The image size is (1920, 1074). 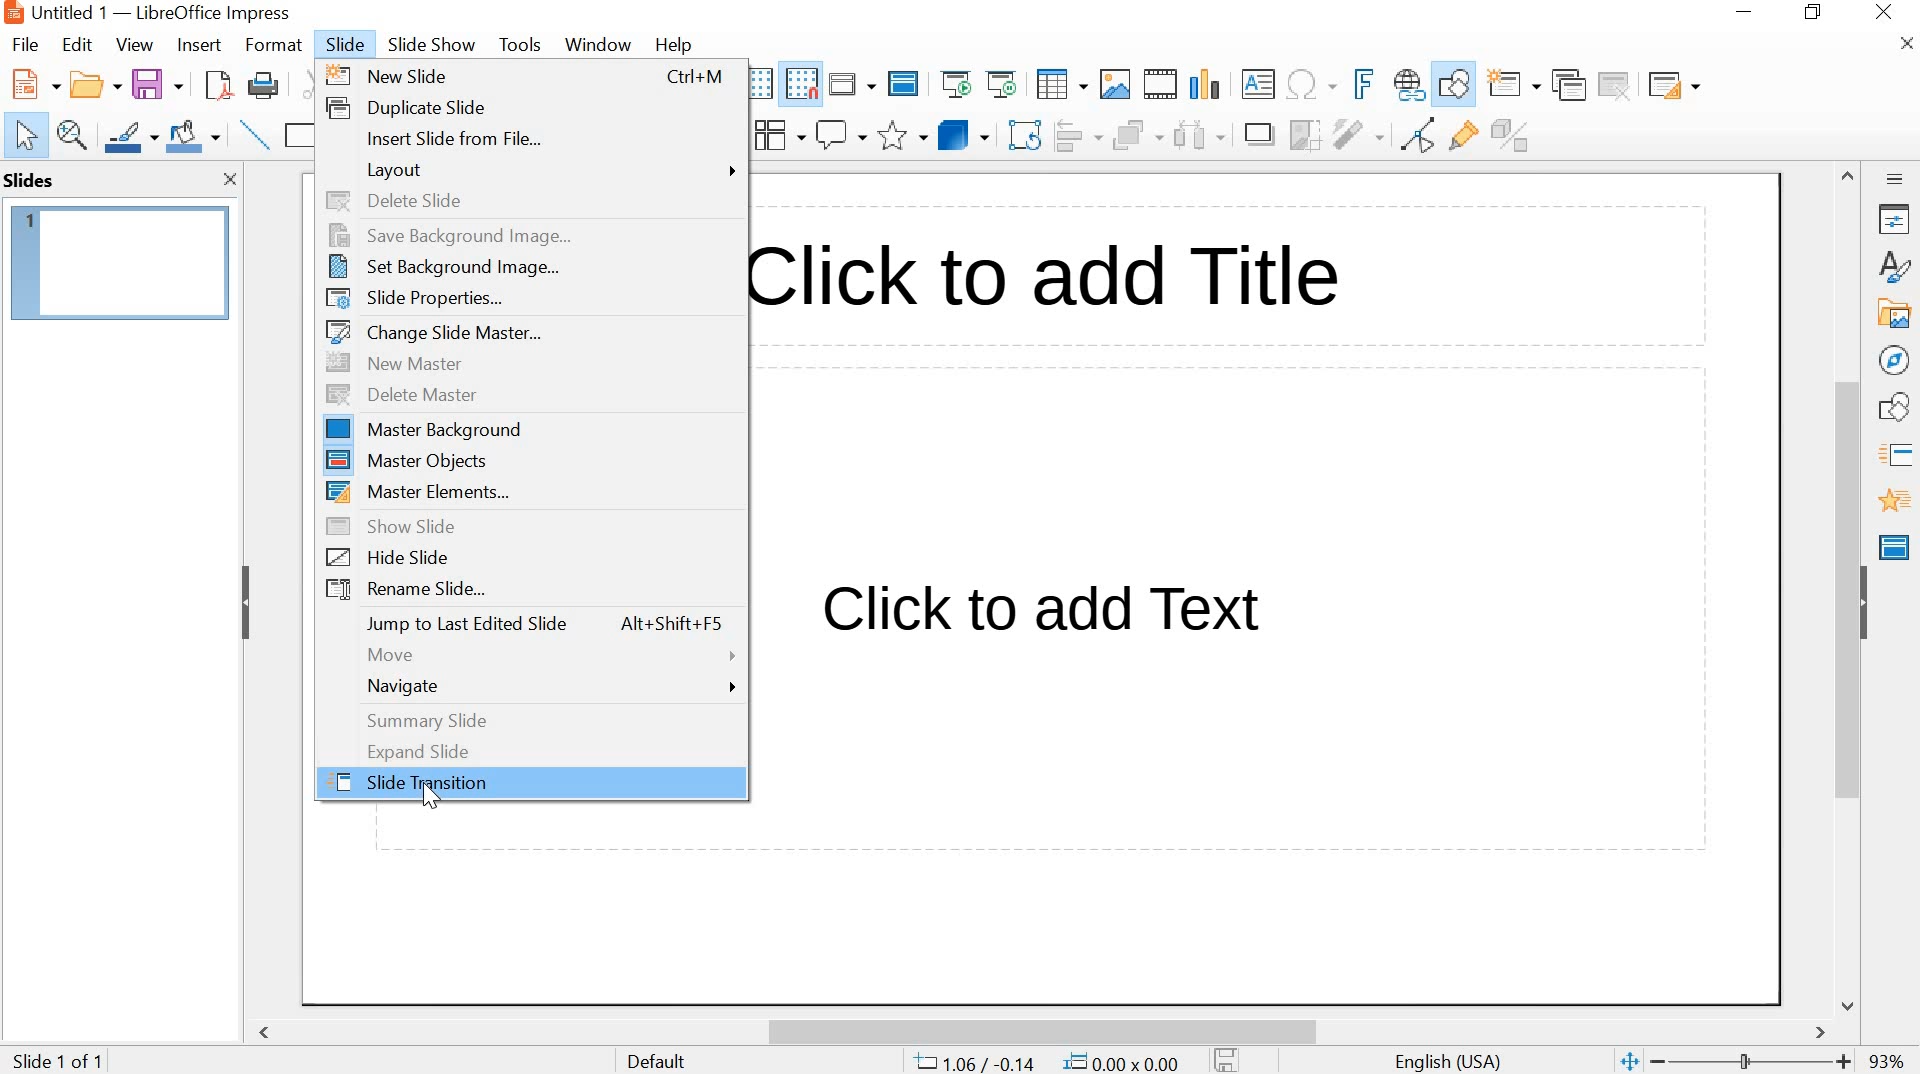 I want to click on show slide, so click(x=528, y=524).